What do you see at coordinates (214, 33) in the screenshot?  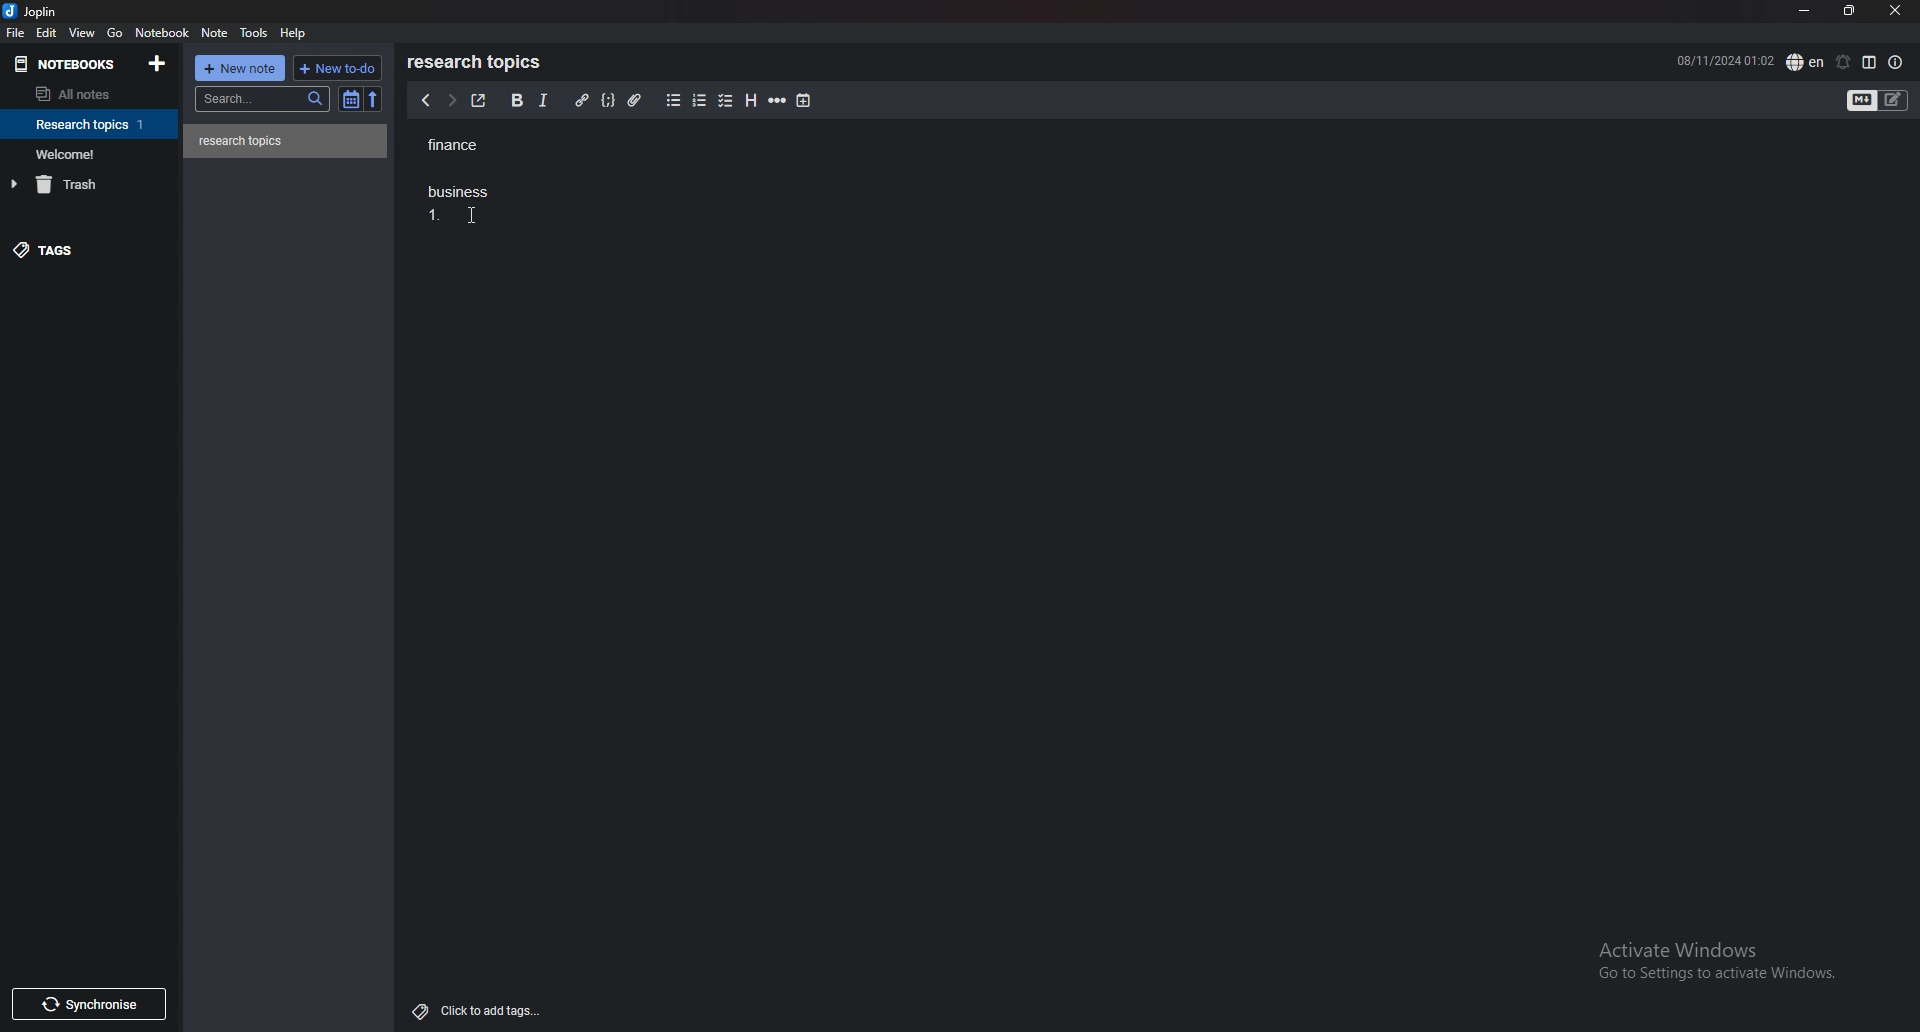 I see `note` at bounding box center [214, 33].